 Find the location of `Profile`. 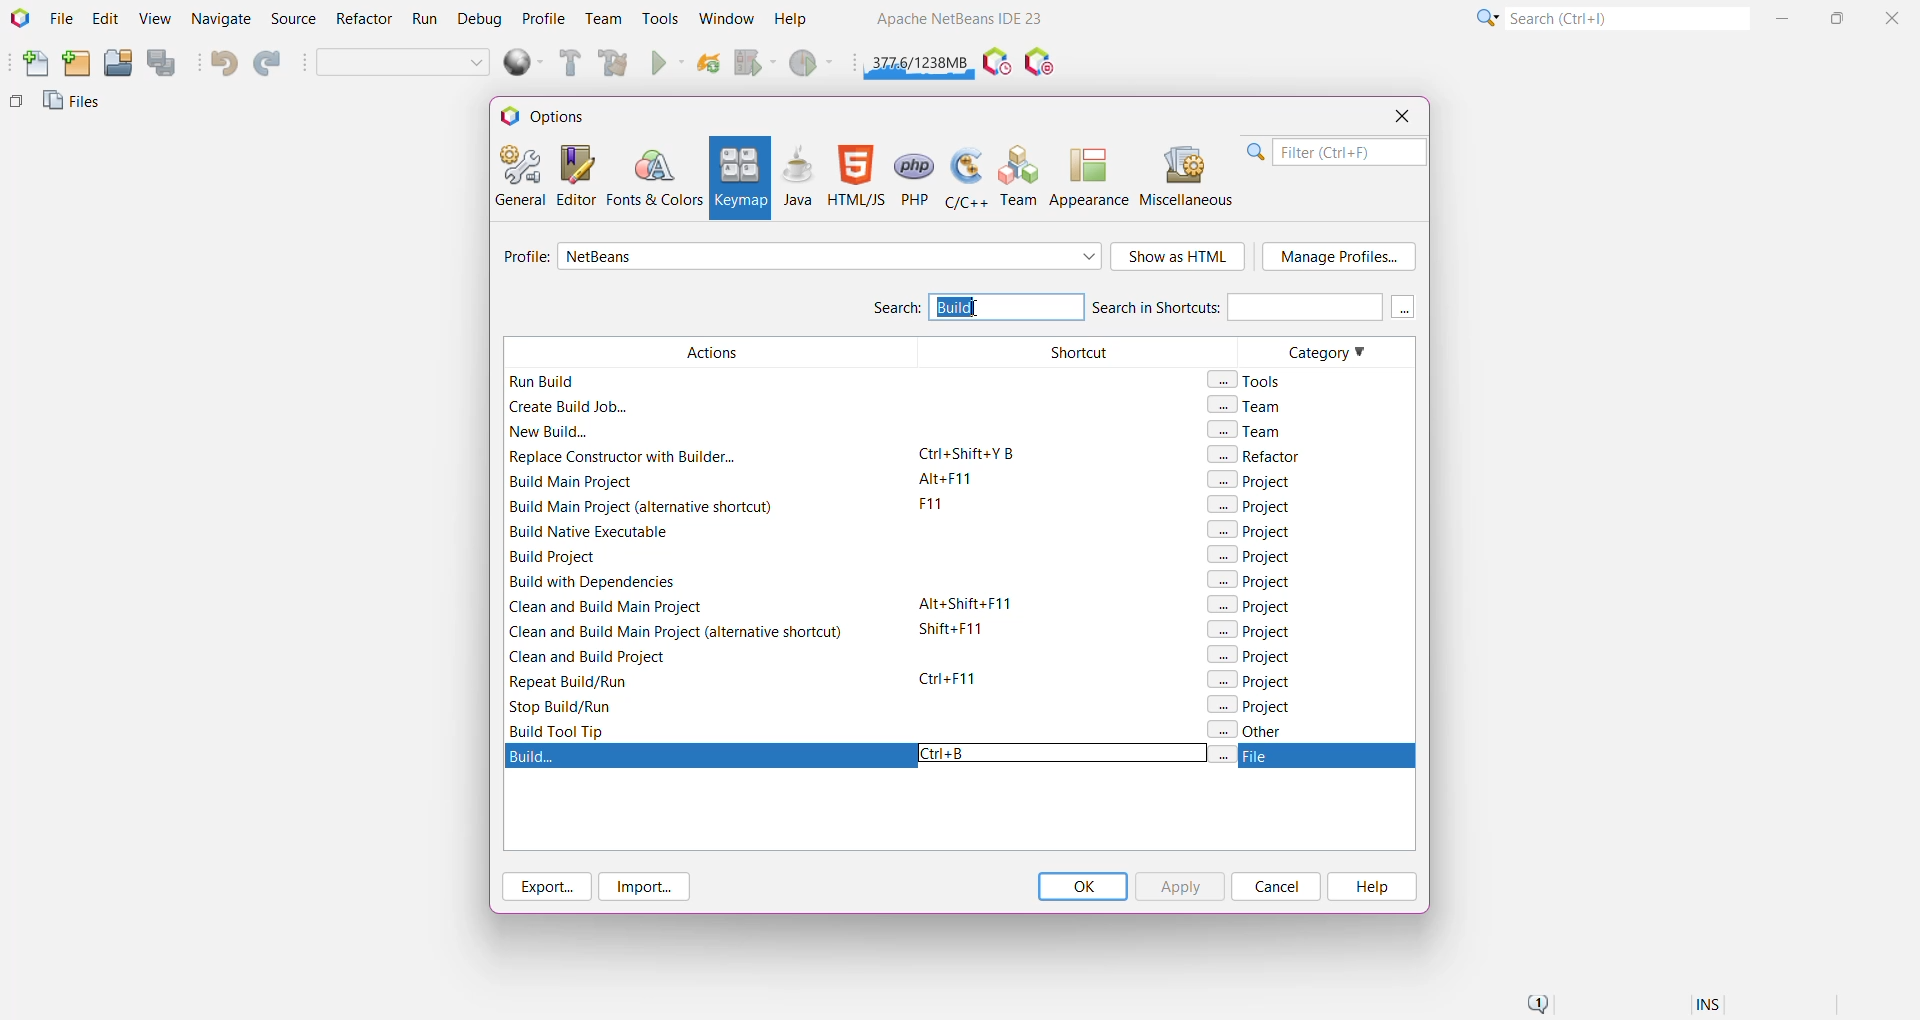

Profile is located at coordinates (544, 18).